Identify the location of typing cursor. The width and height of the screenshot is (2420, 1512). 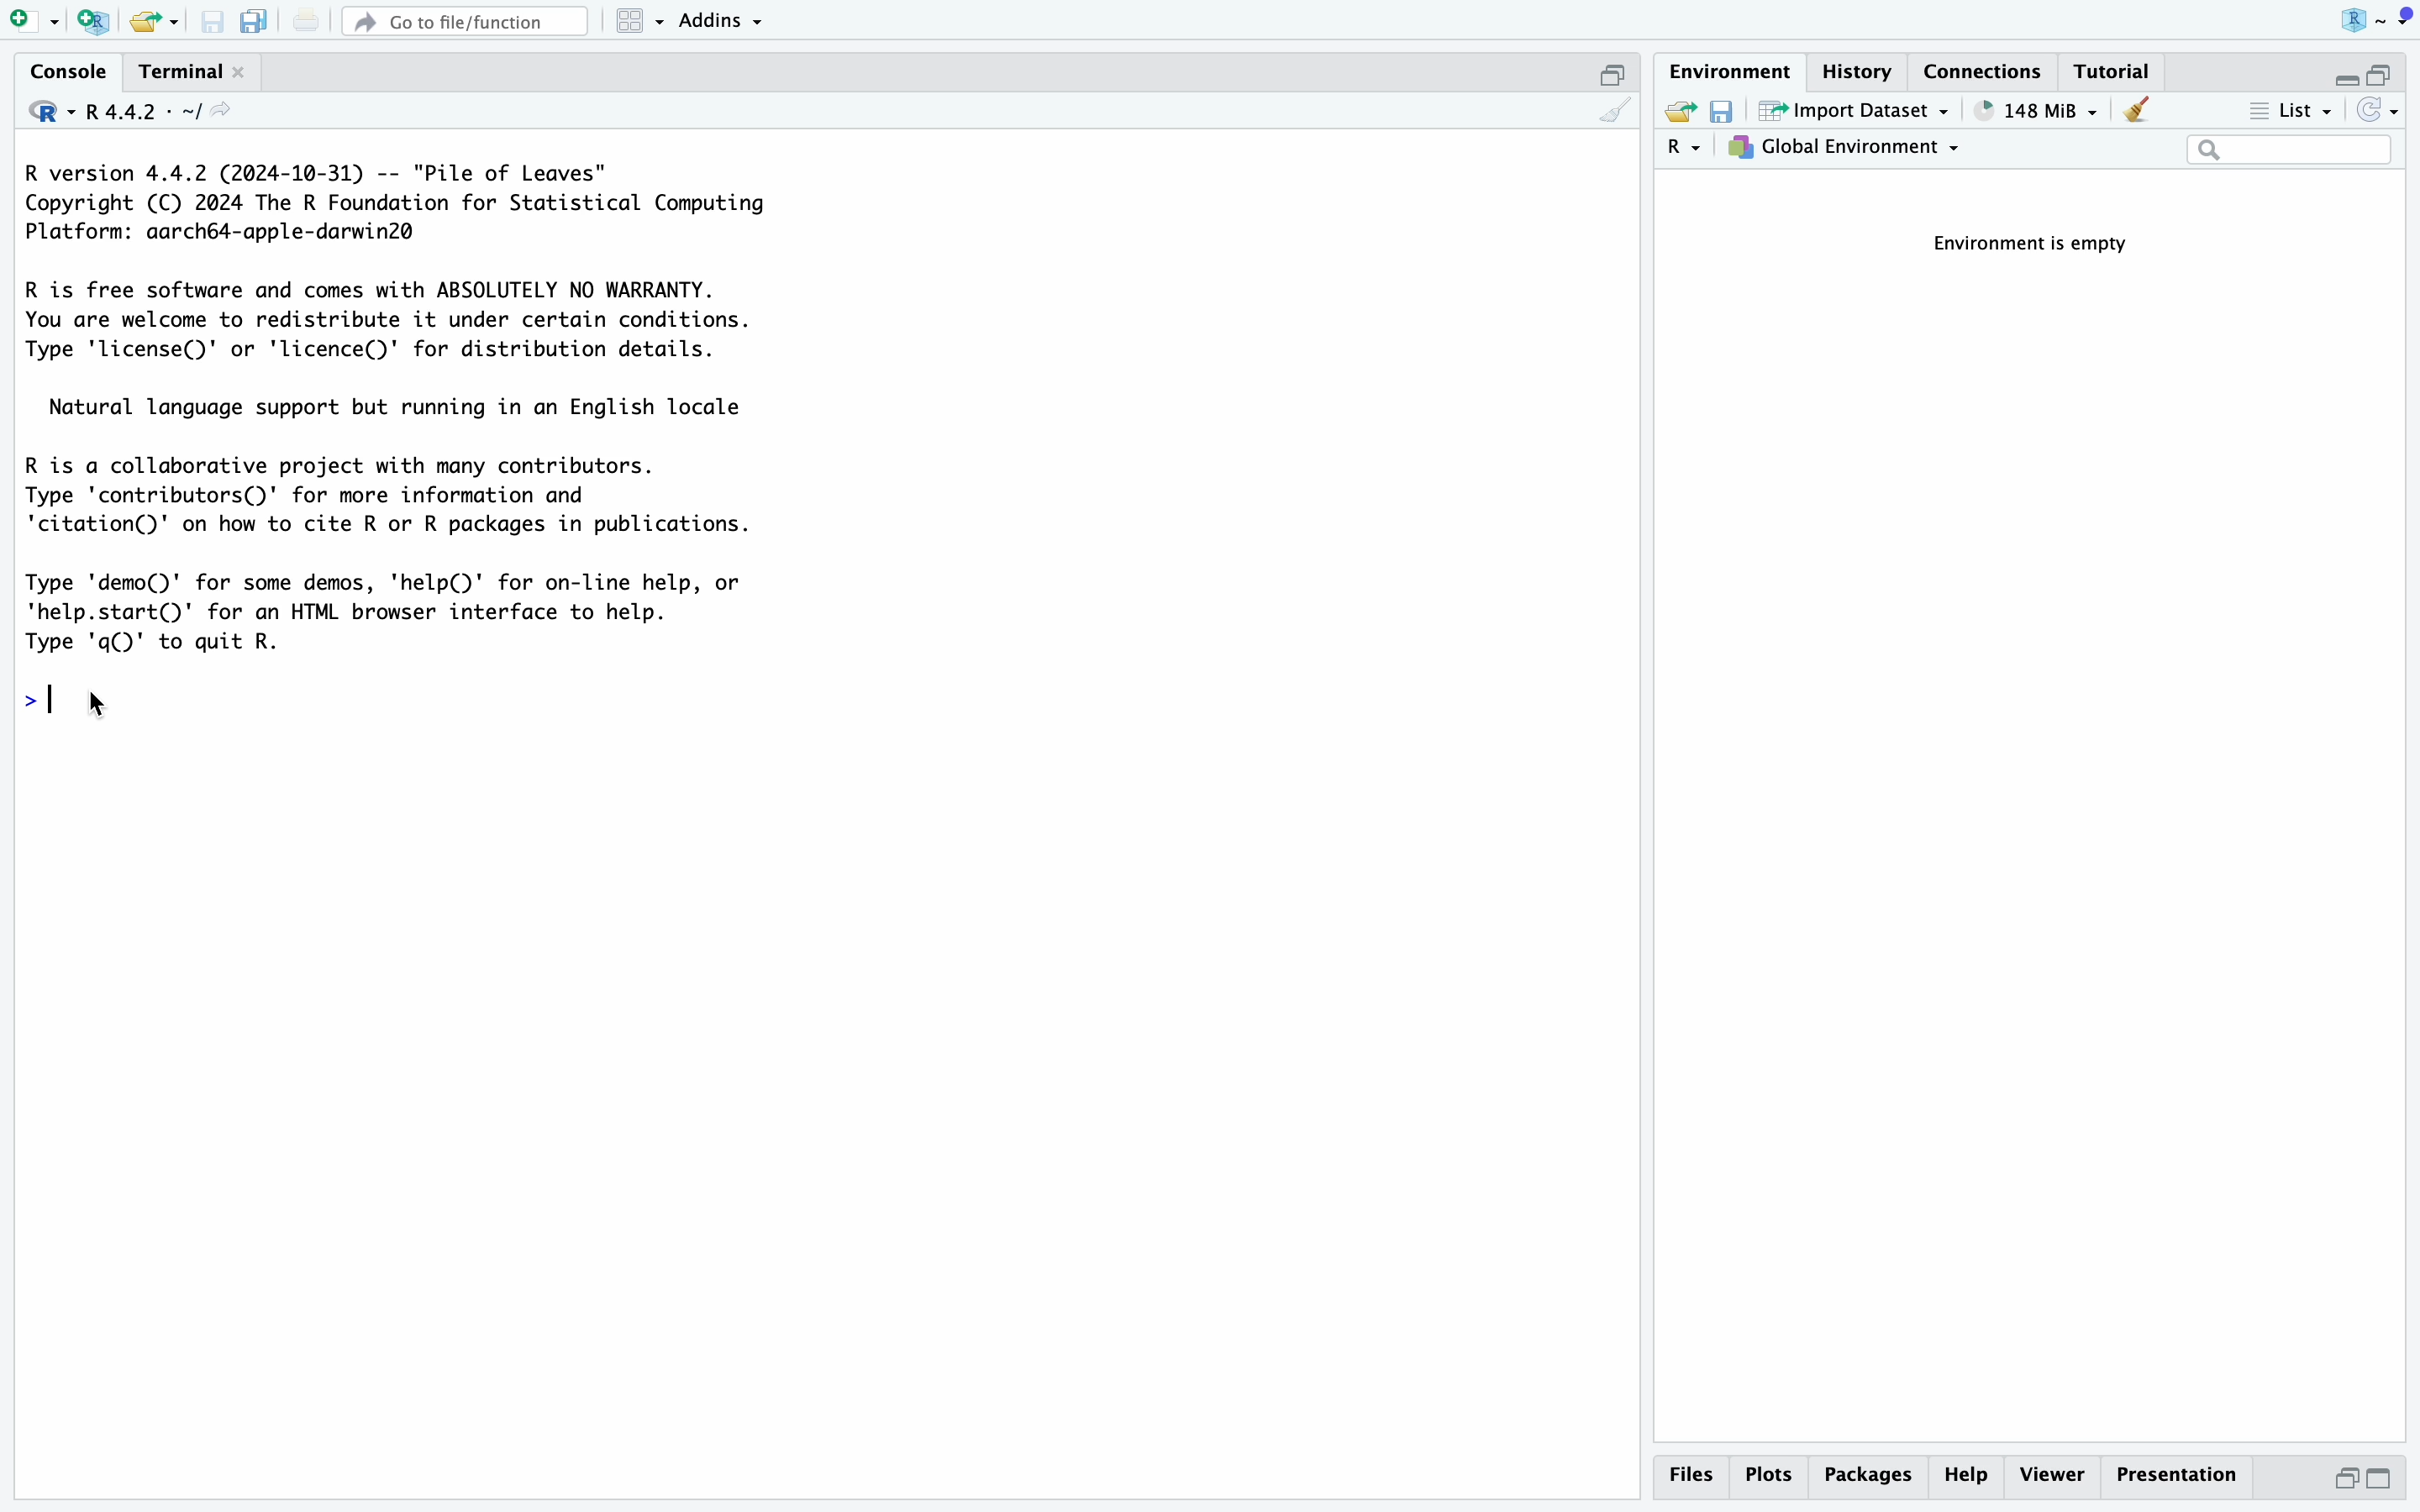
(60, 697).